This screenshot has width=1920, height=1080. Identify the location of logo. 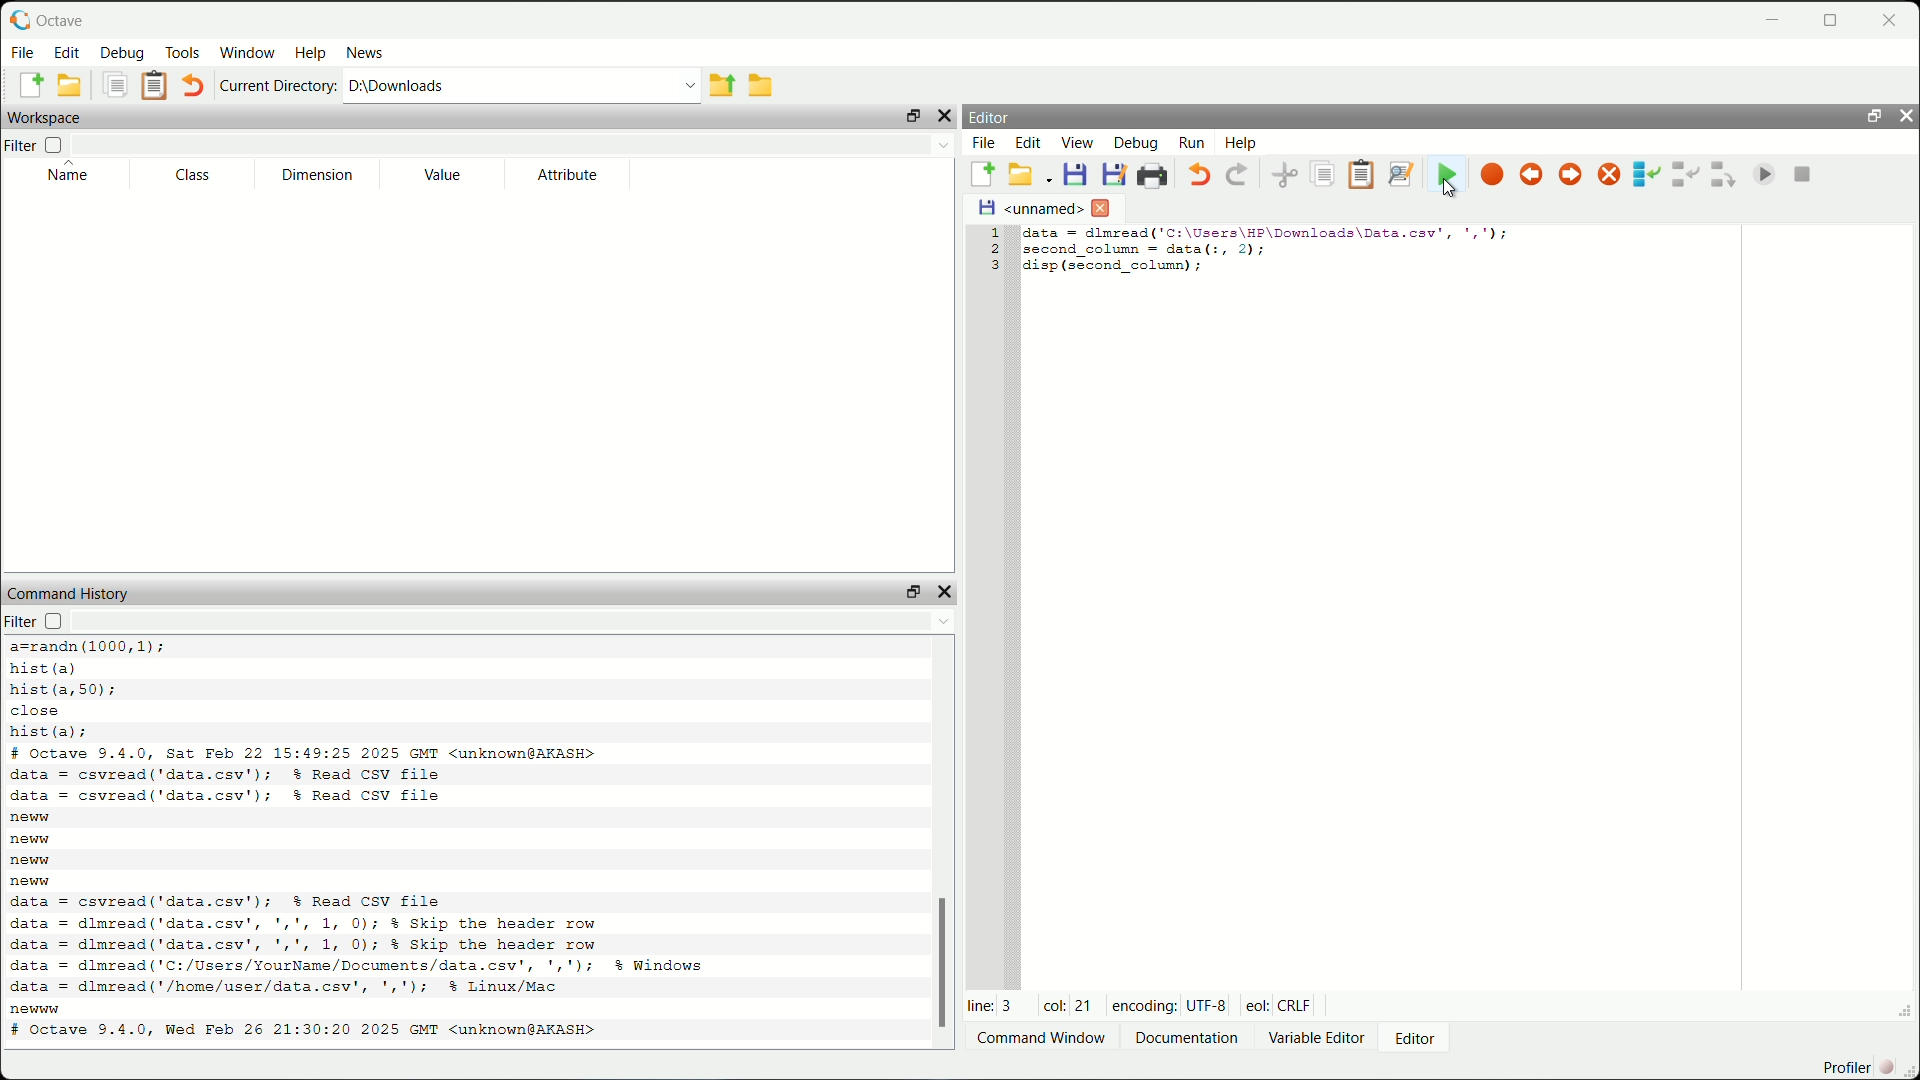
(16, 19).